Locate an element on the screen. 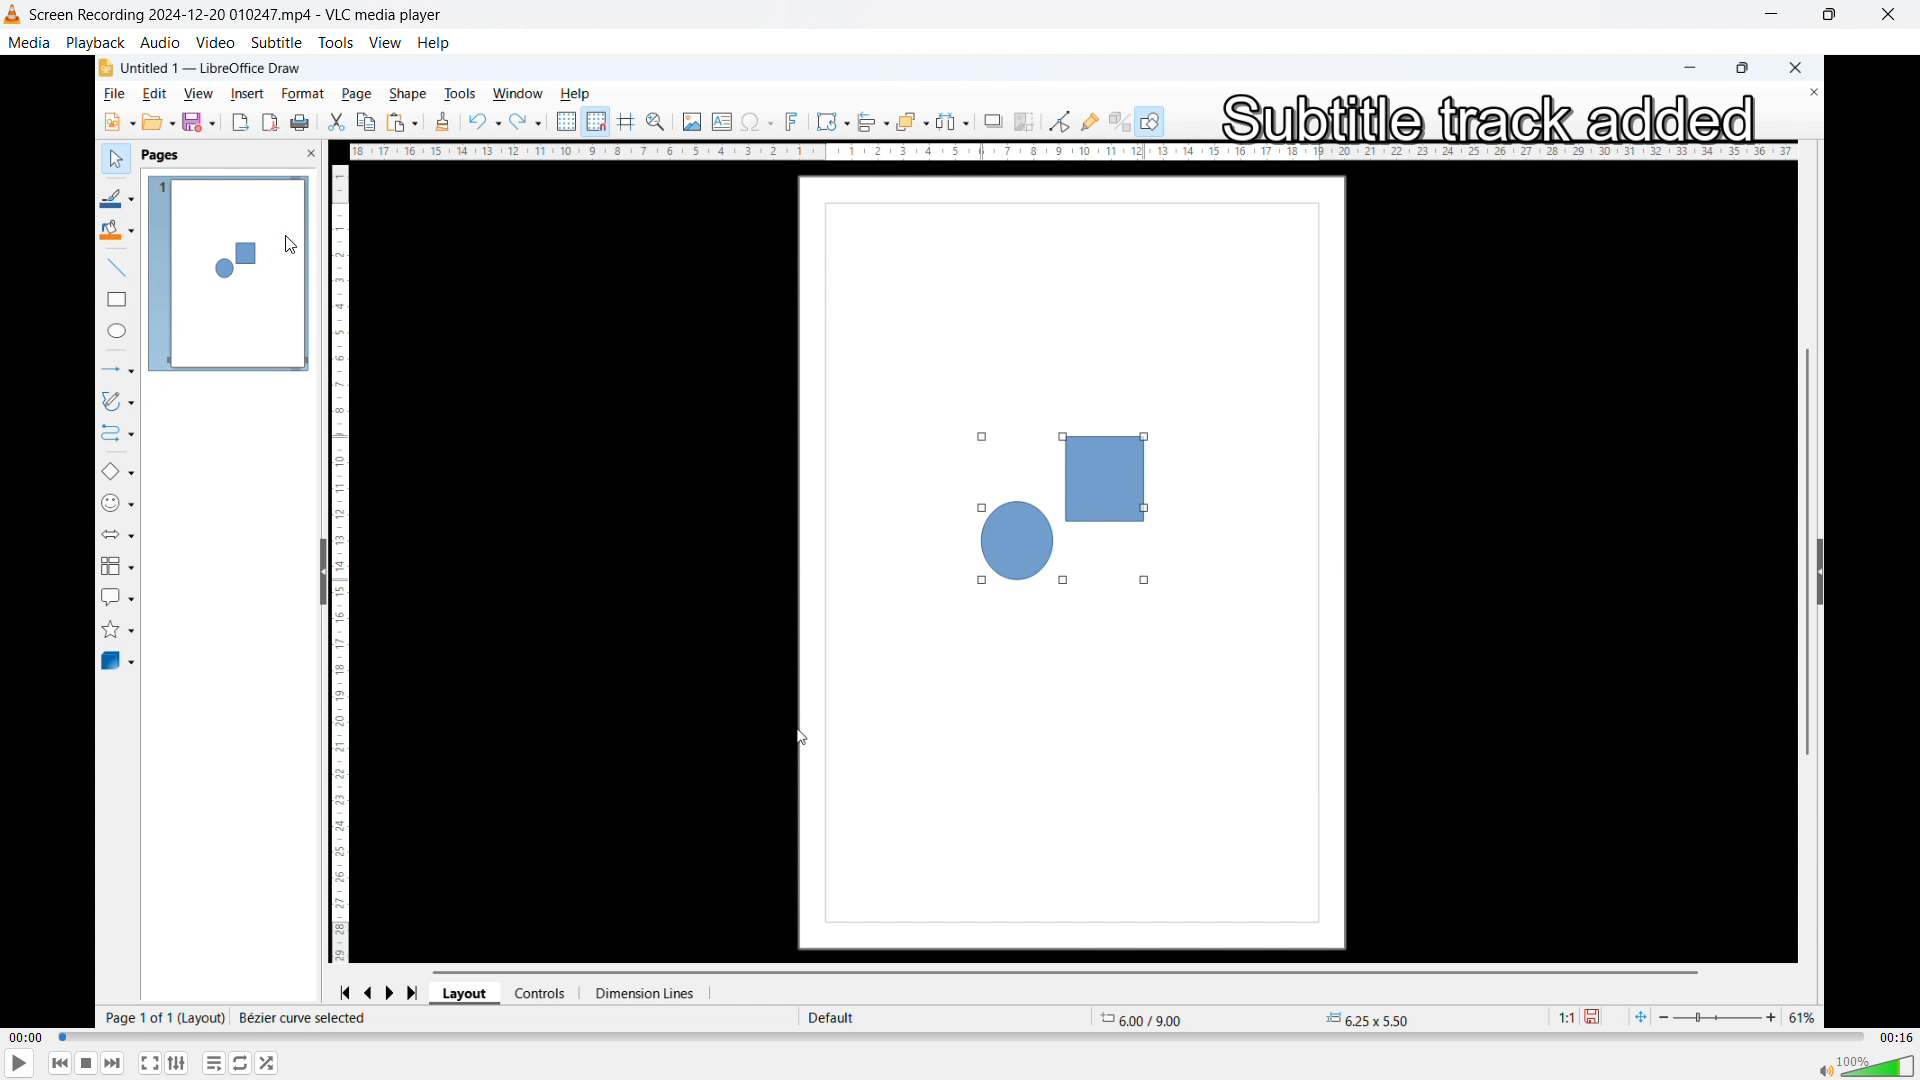 The image size is (1920, 1080). Maximize  is located at coordinates (1827, 15).